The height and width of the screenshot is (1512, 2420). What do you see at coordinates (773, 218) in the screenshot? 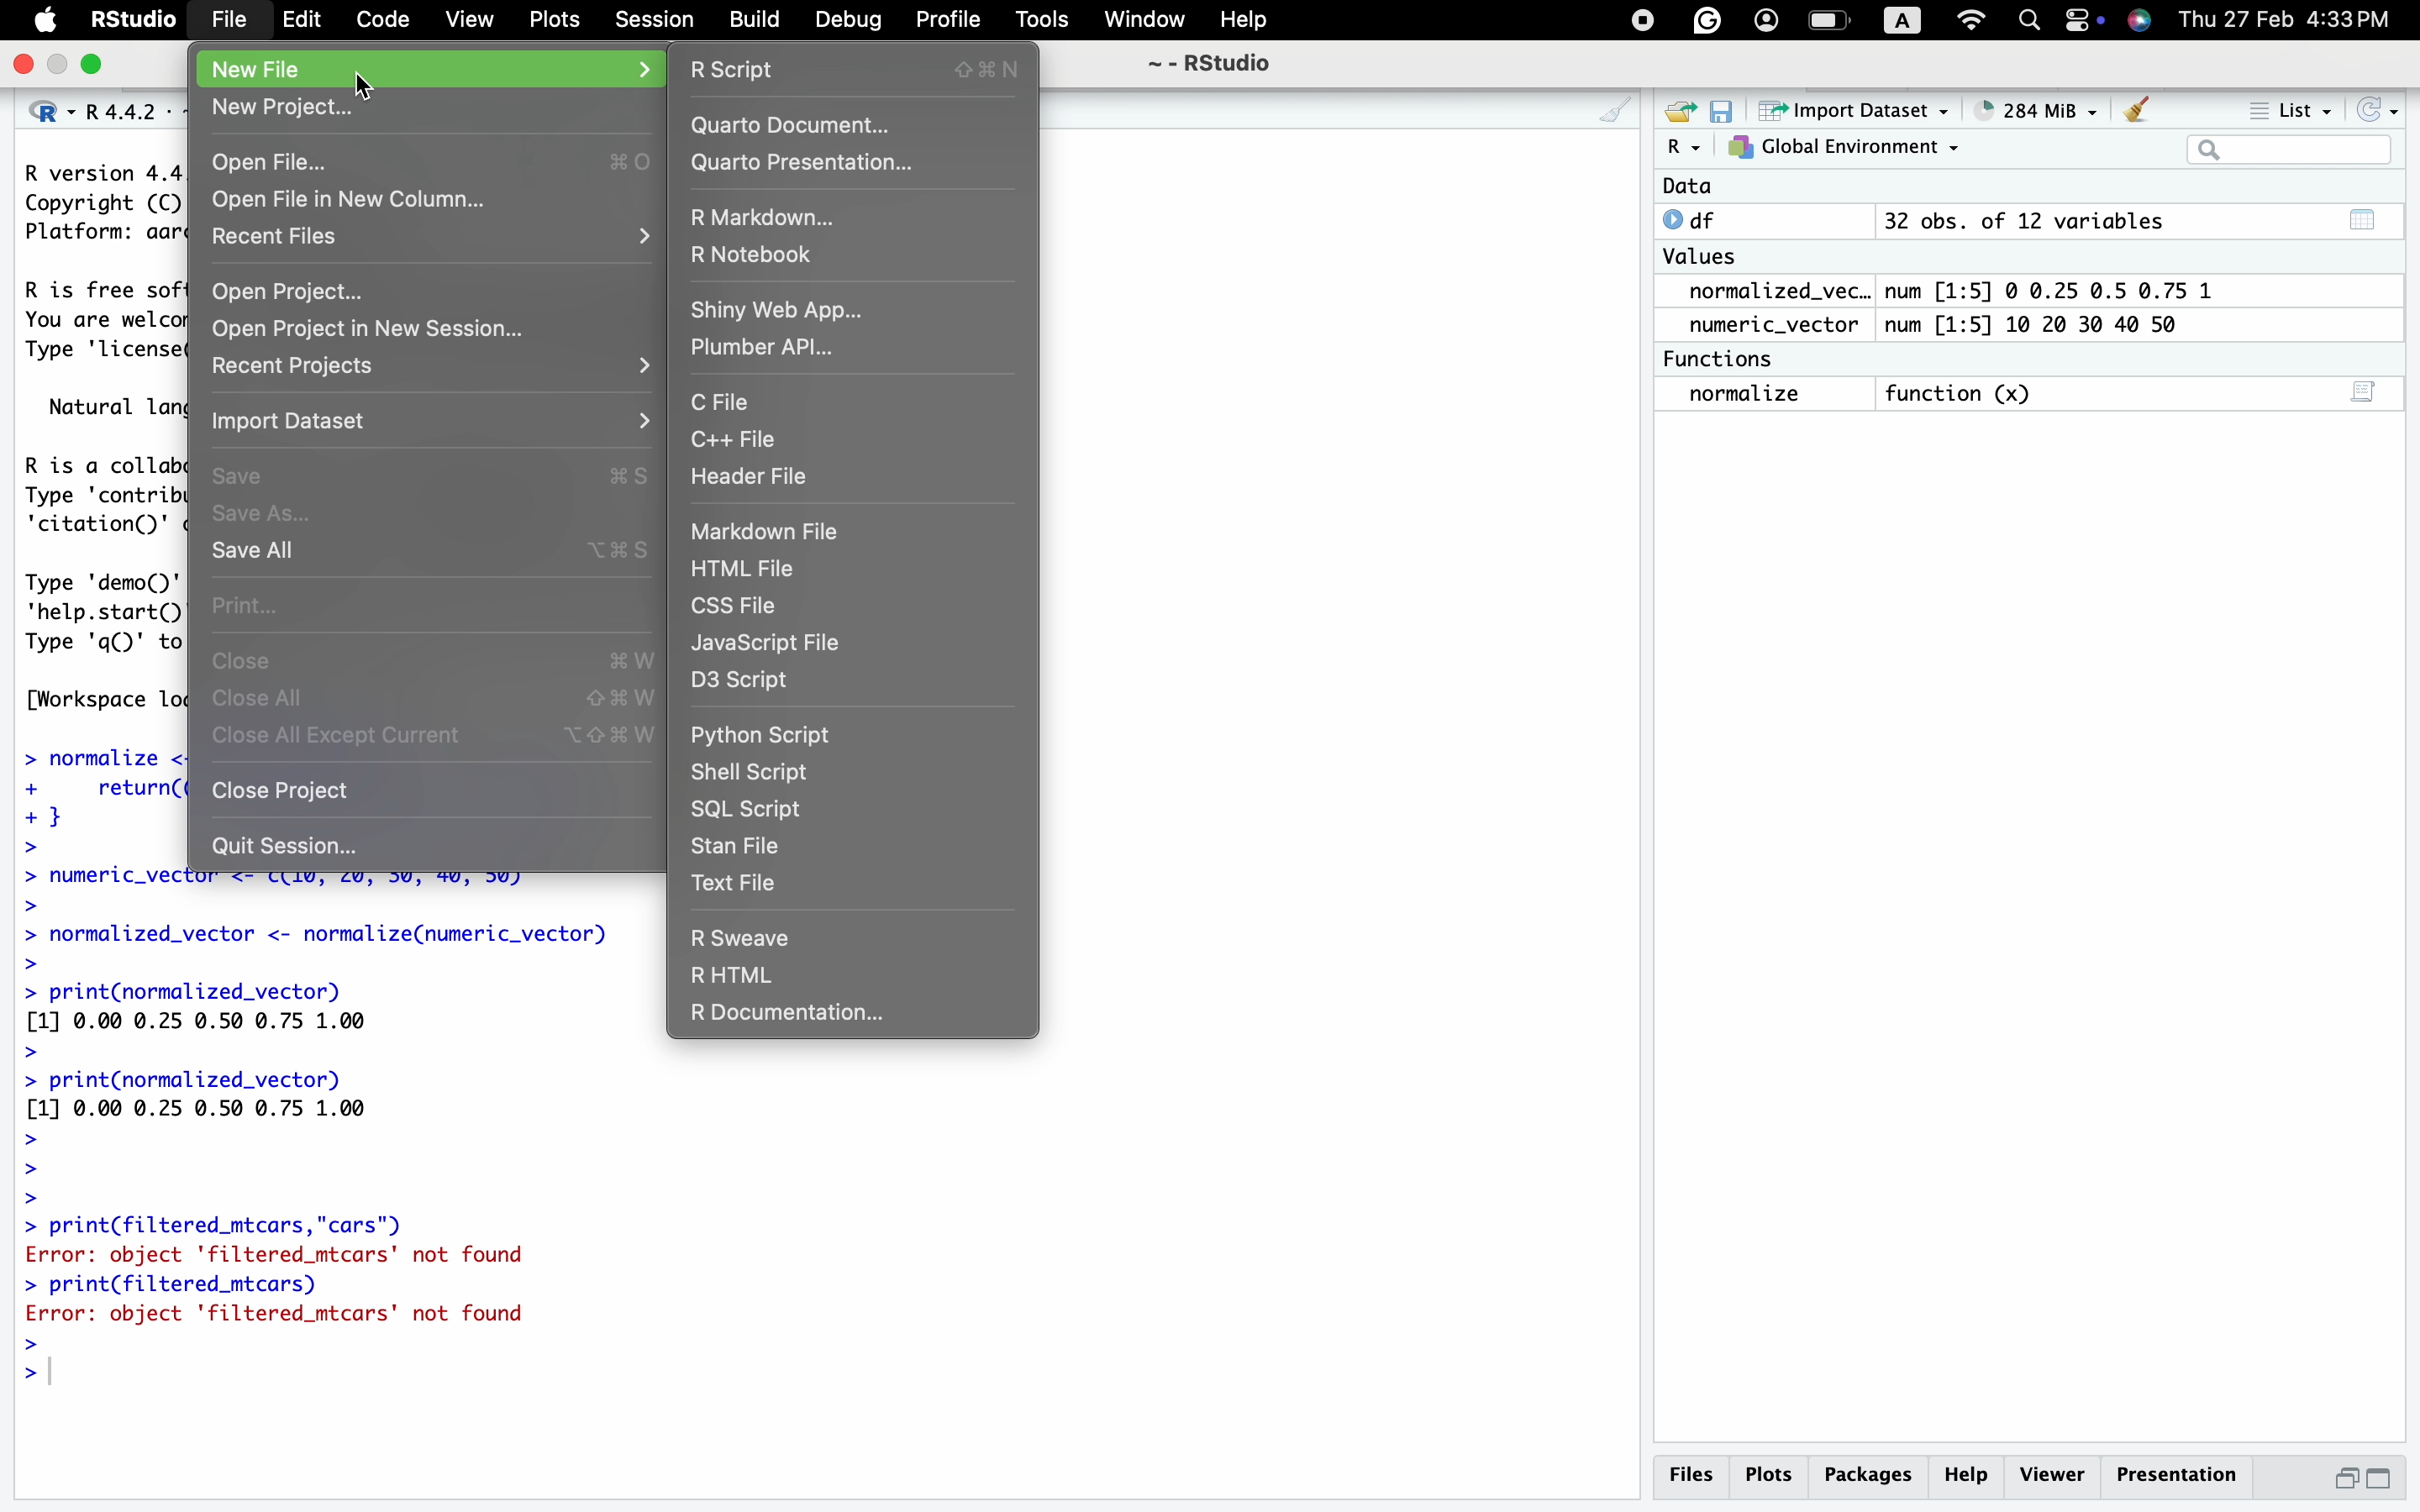
I see `R Markdown...` at bounding box center [773, 218].